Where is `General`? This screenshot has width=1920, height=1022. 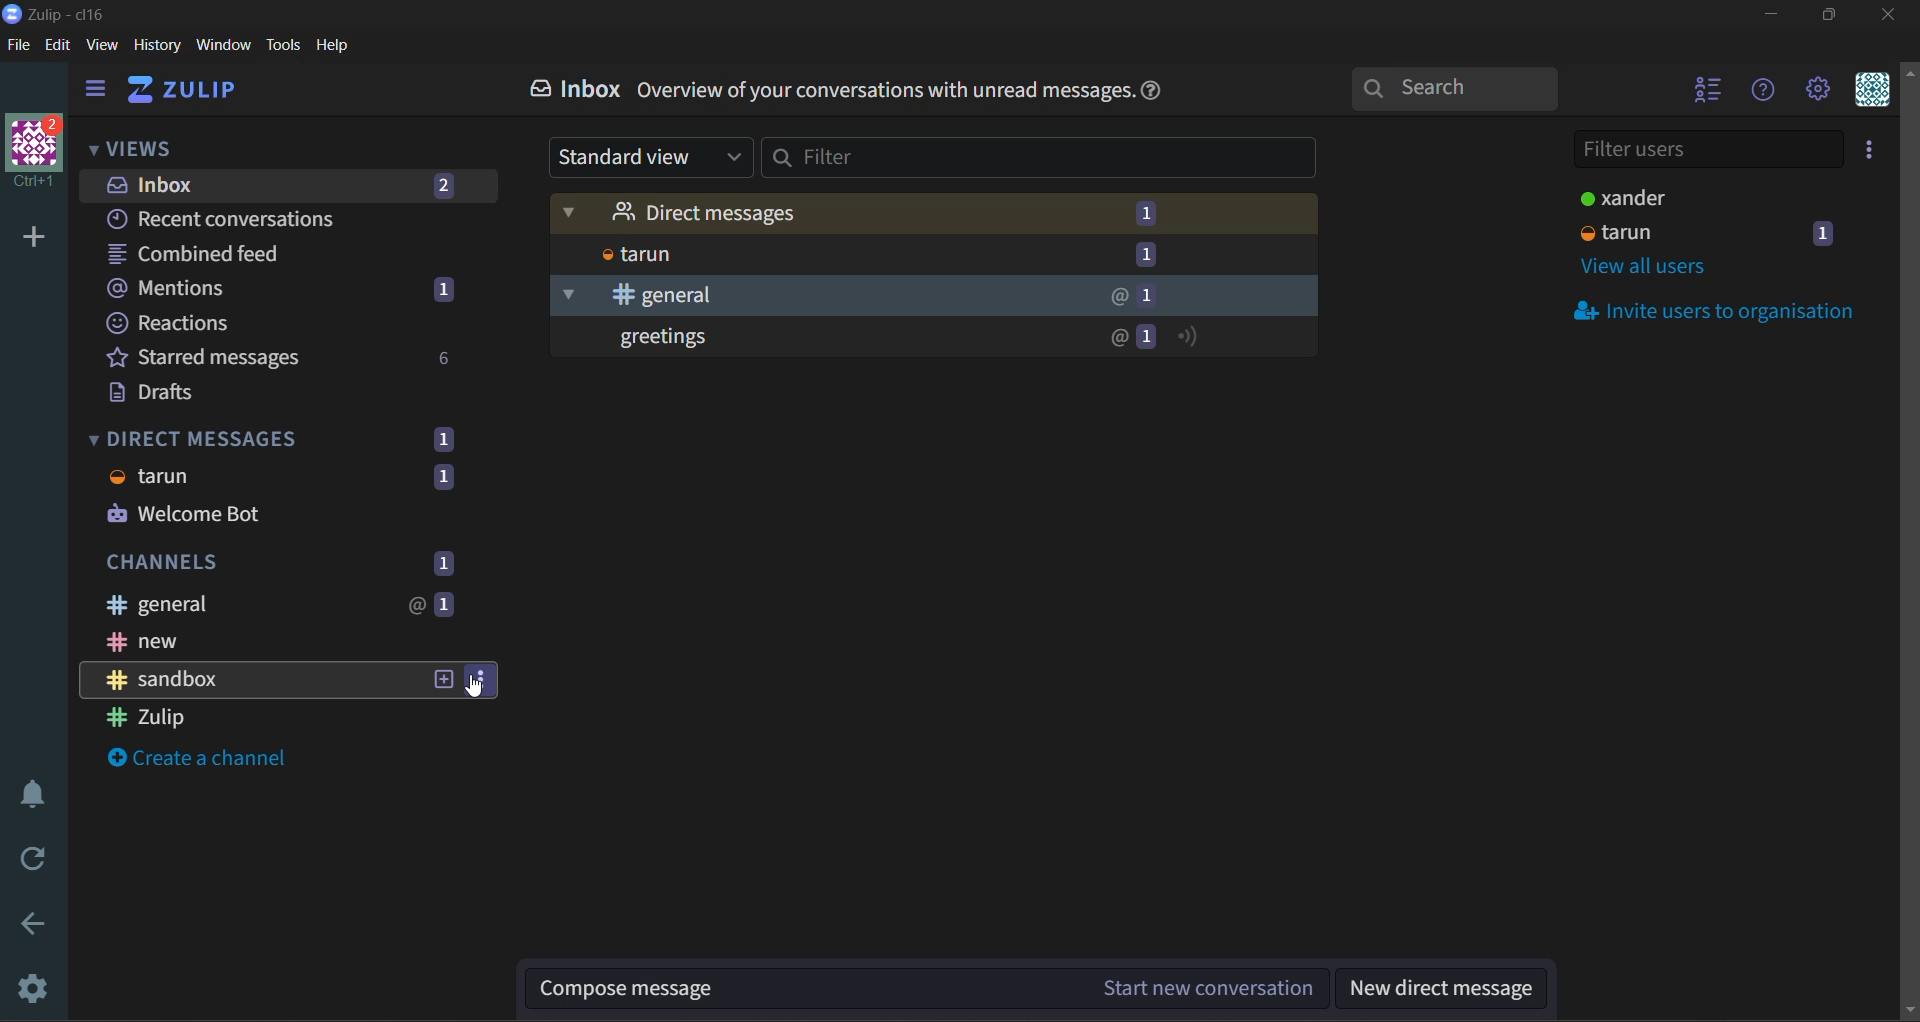
General is located at coordinates (930, 296).